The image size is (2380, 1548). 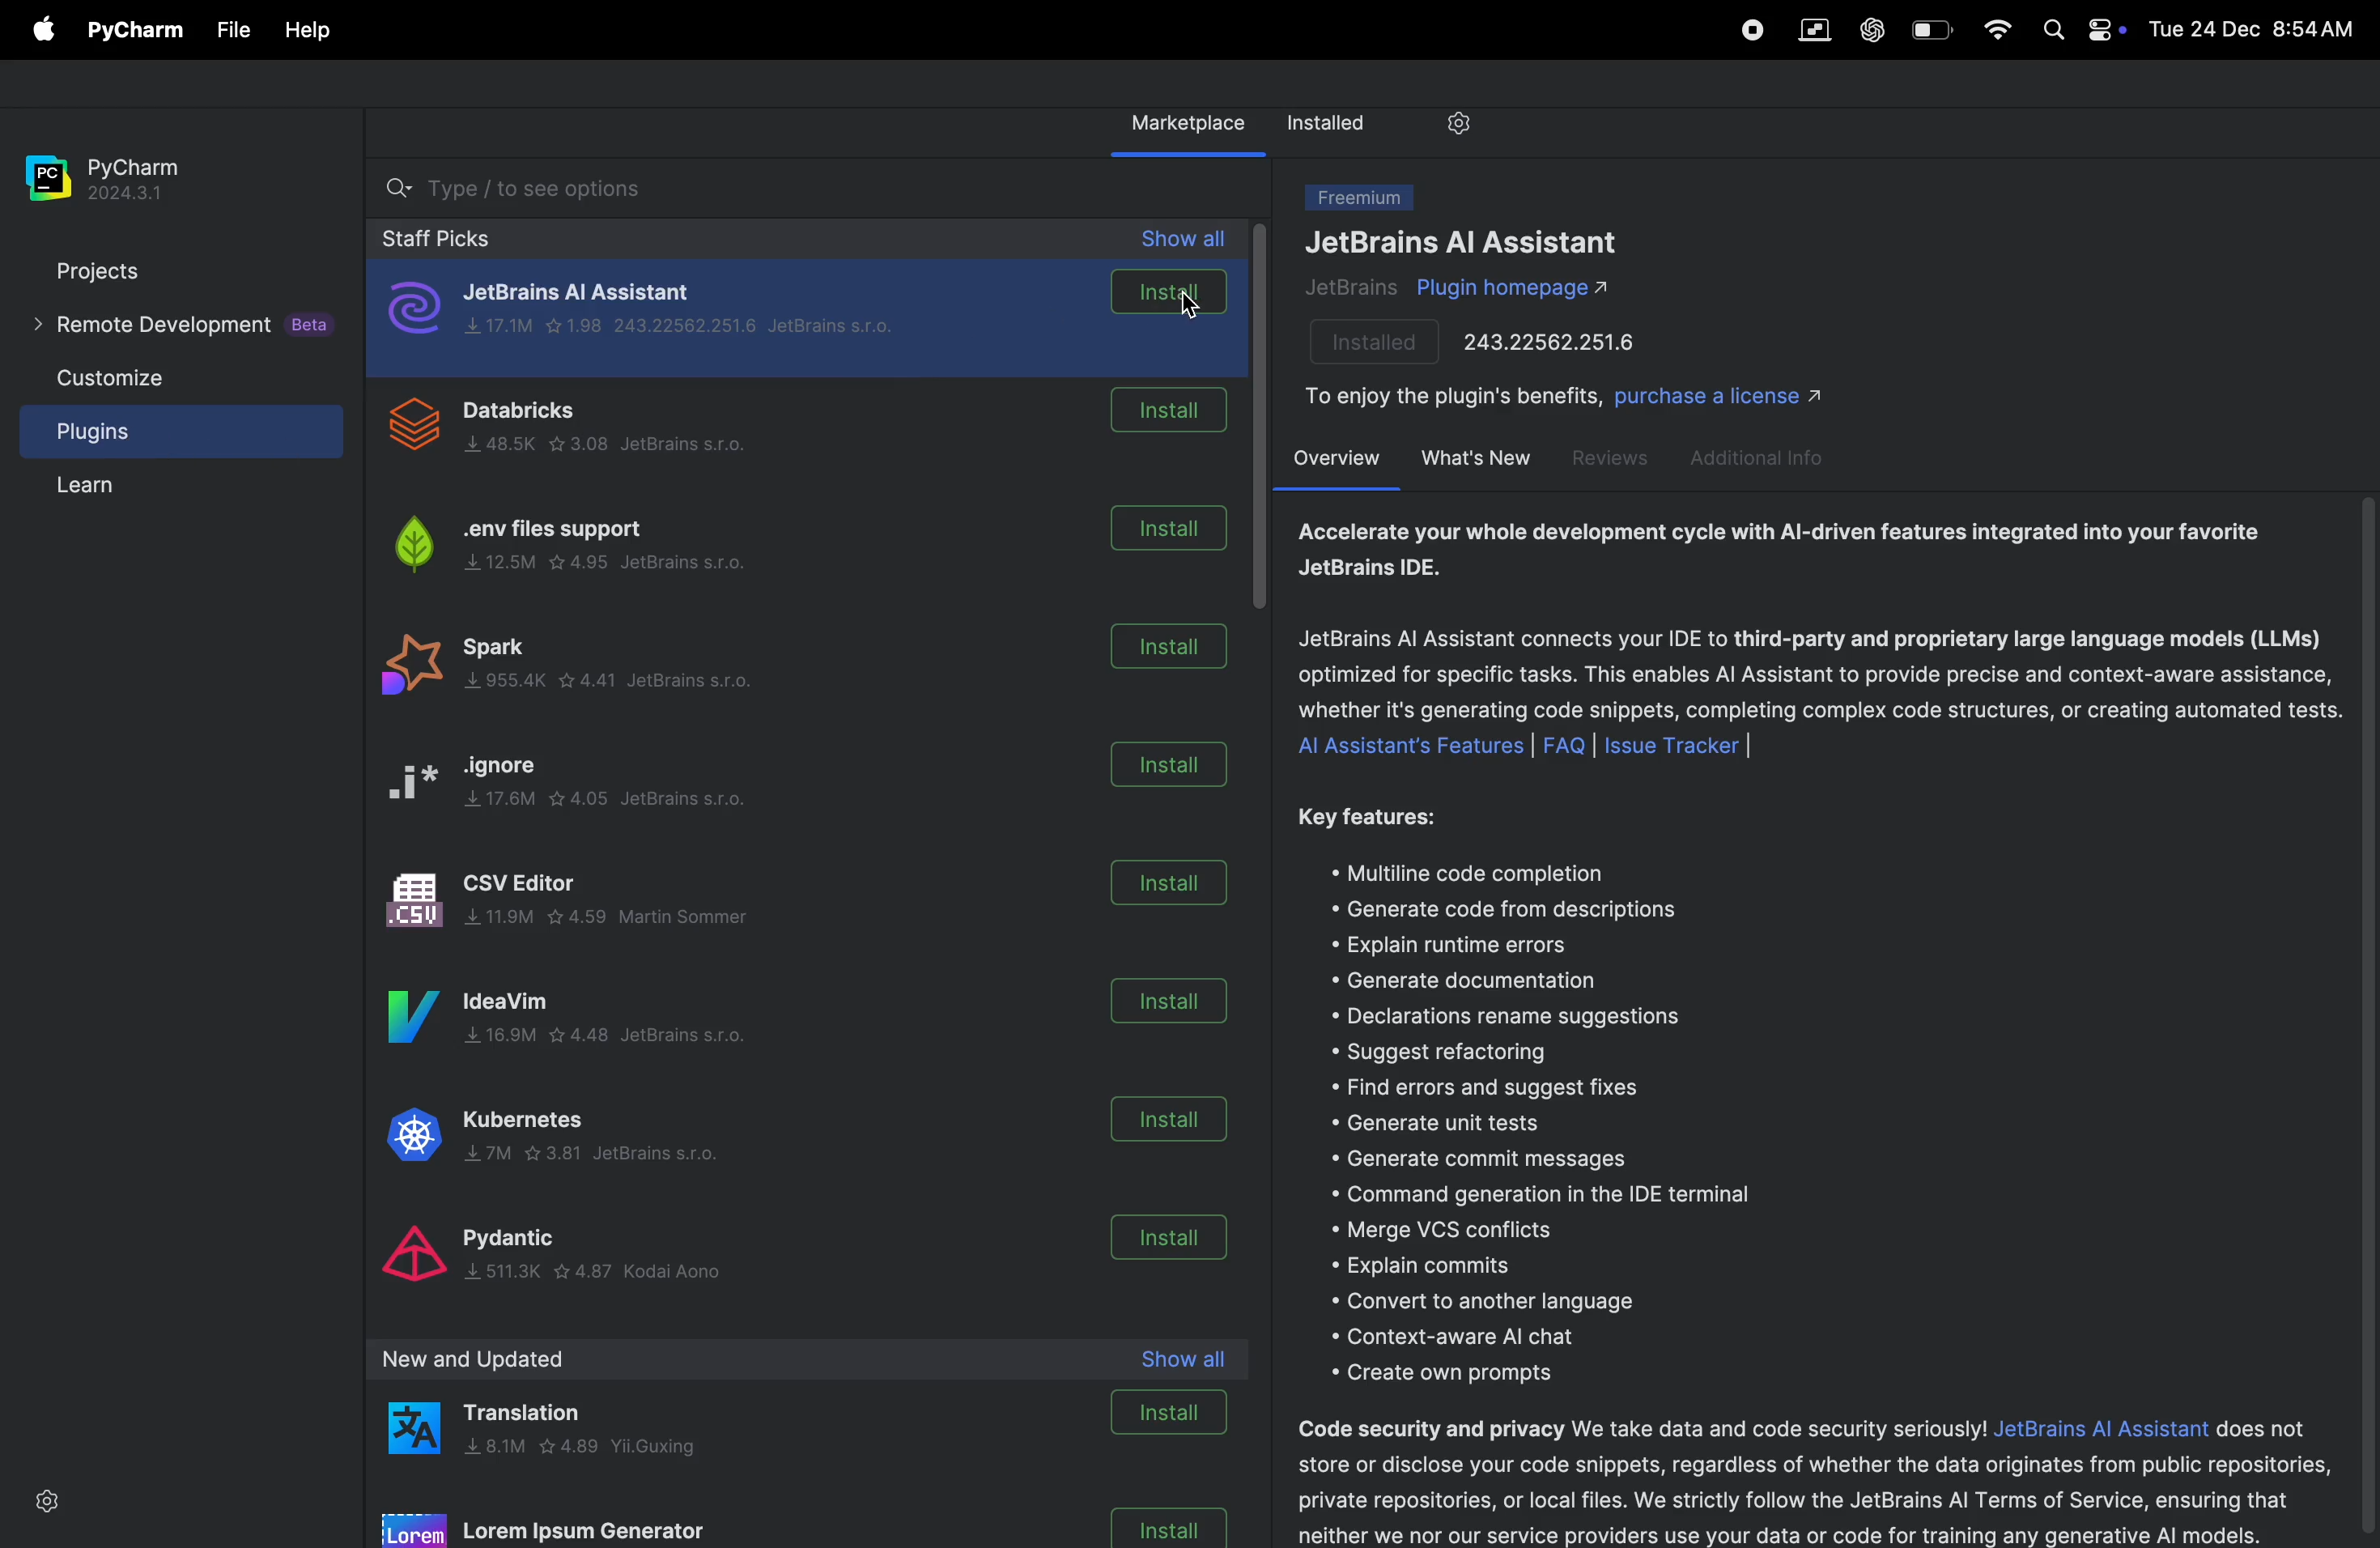 I want to click on searchbar, so click(x=822, y=192).